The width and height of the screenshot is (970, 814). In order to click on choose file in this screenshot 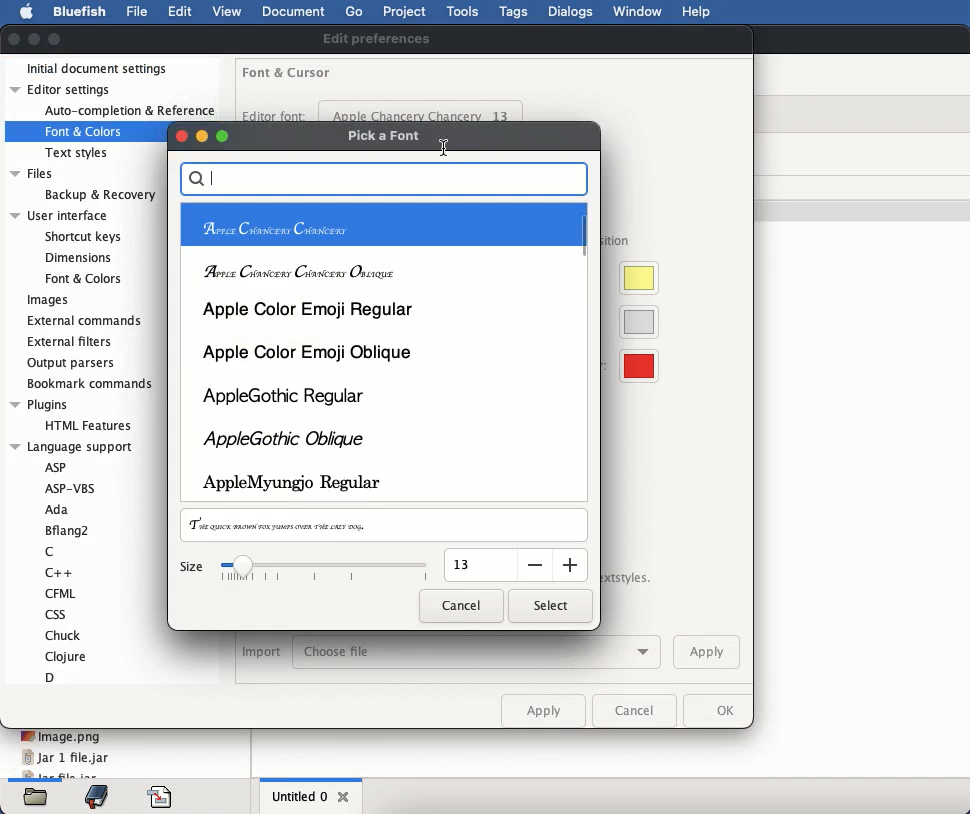, I will do `click(475, 651)`.